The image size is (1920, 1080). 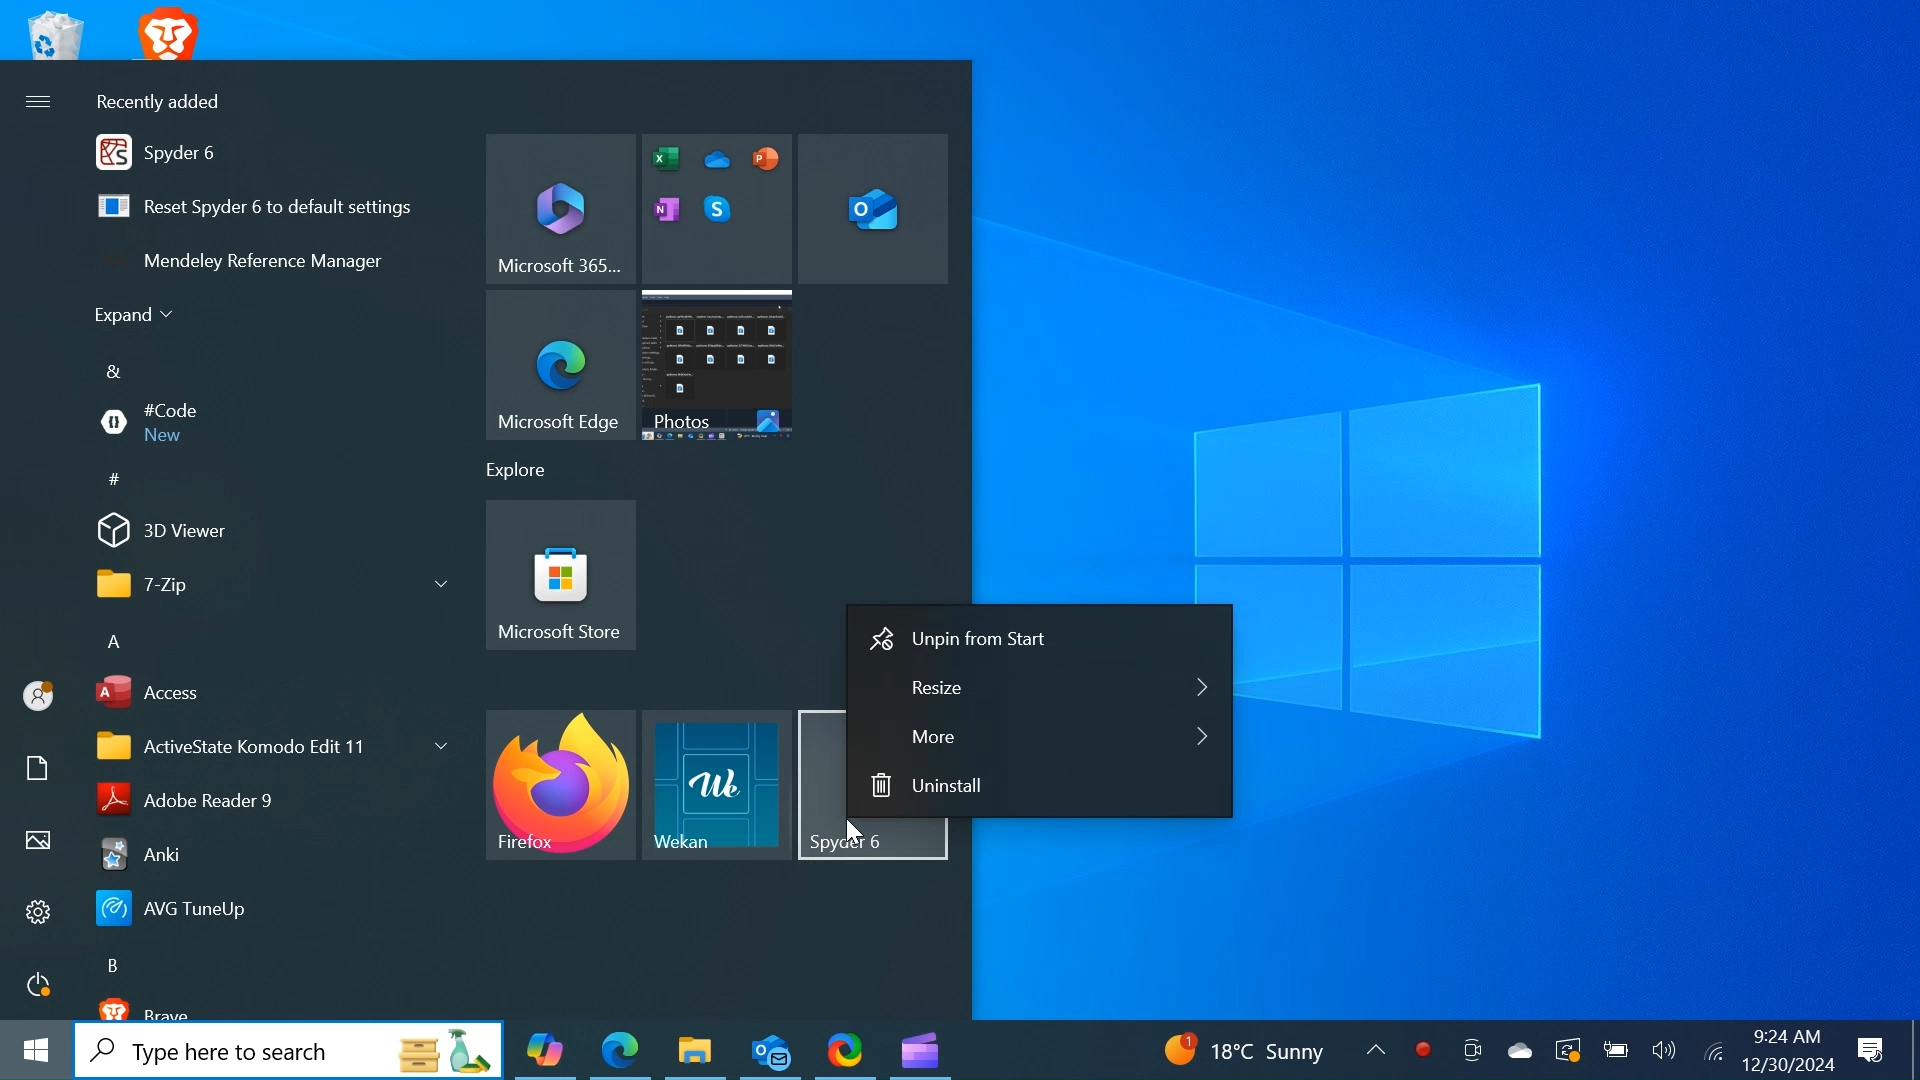 I want to click on Settings, so click(x=38, y=912).